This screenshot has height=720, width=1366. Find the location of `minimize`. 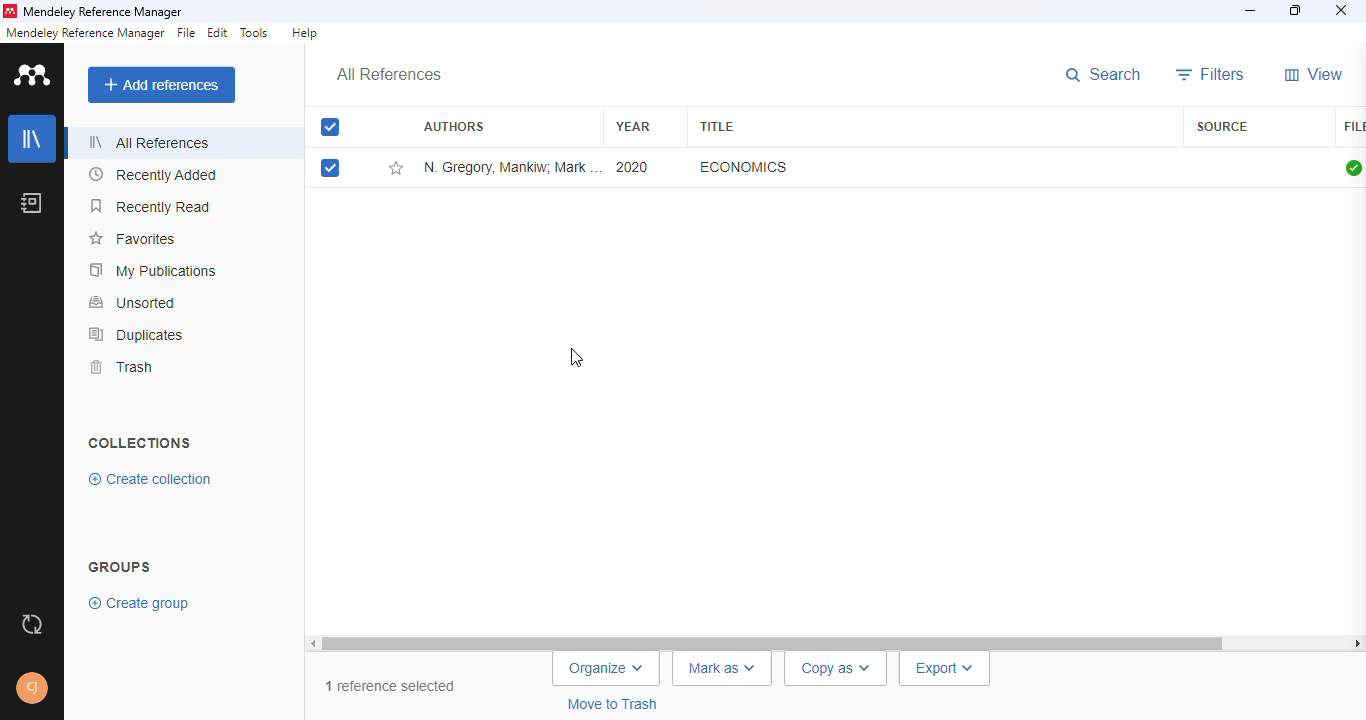

minimize is located at coordinates (1250, 11).